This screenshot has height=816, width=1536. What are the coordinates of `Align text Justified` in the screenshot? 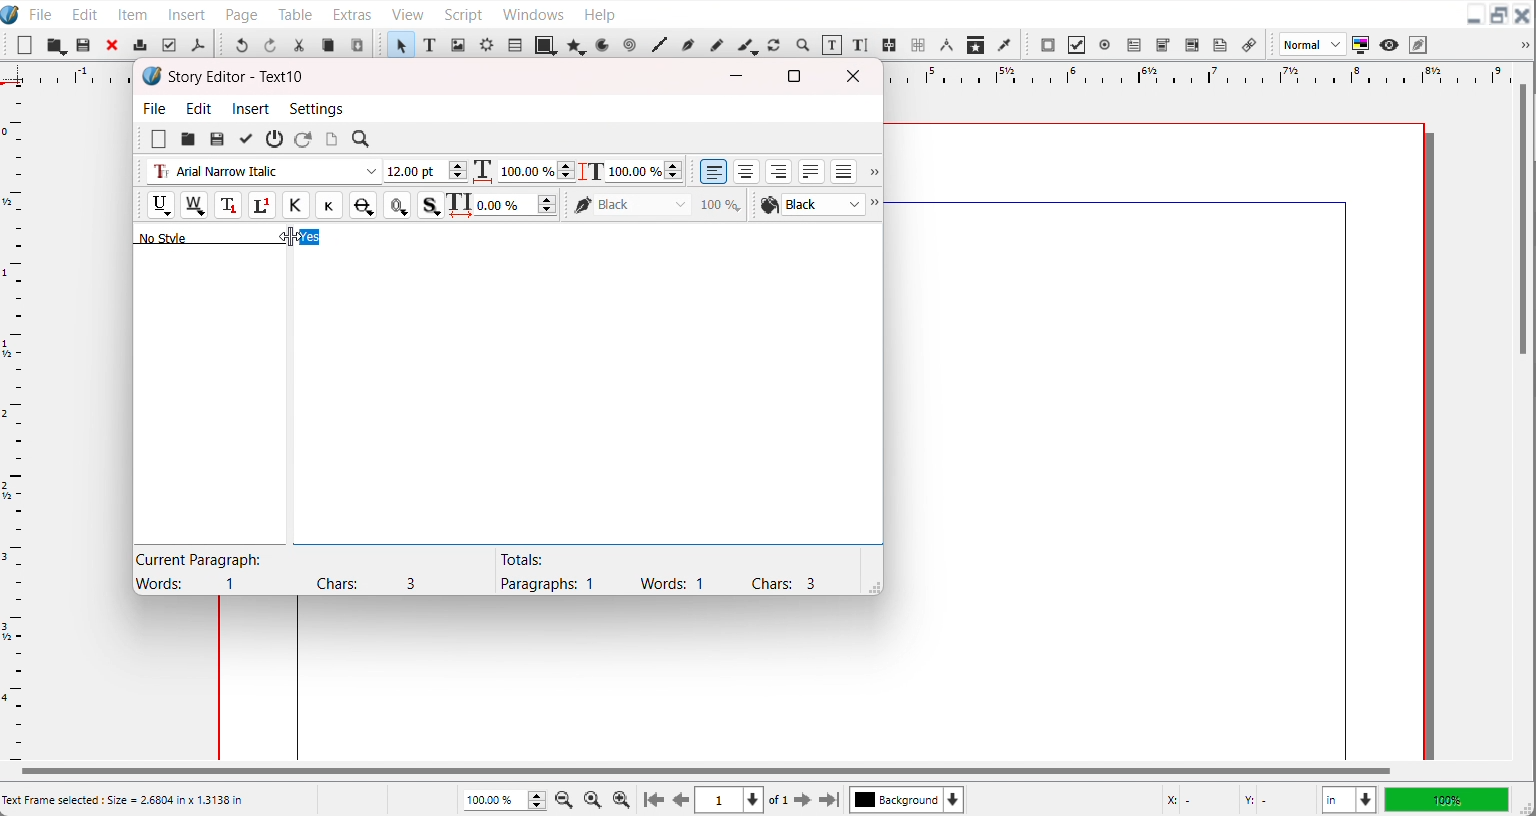 It's located at (812, 171).